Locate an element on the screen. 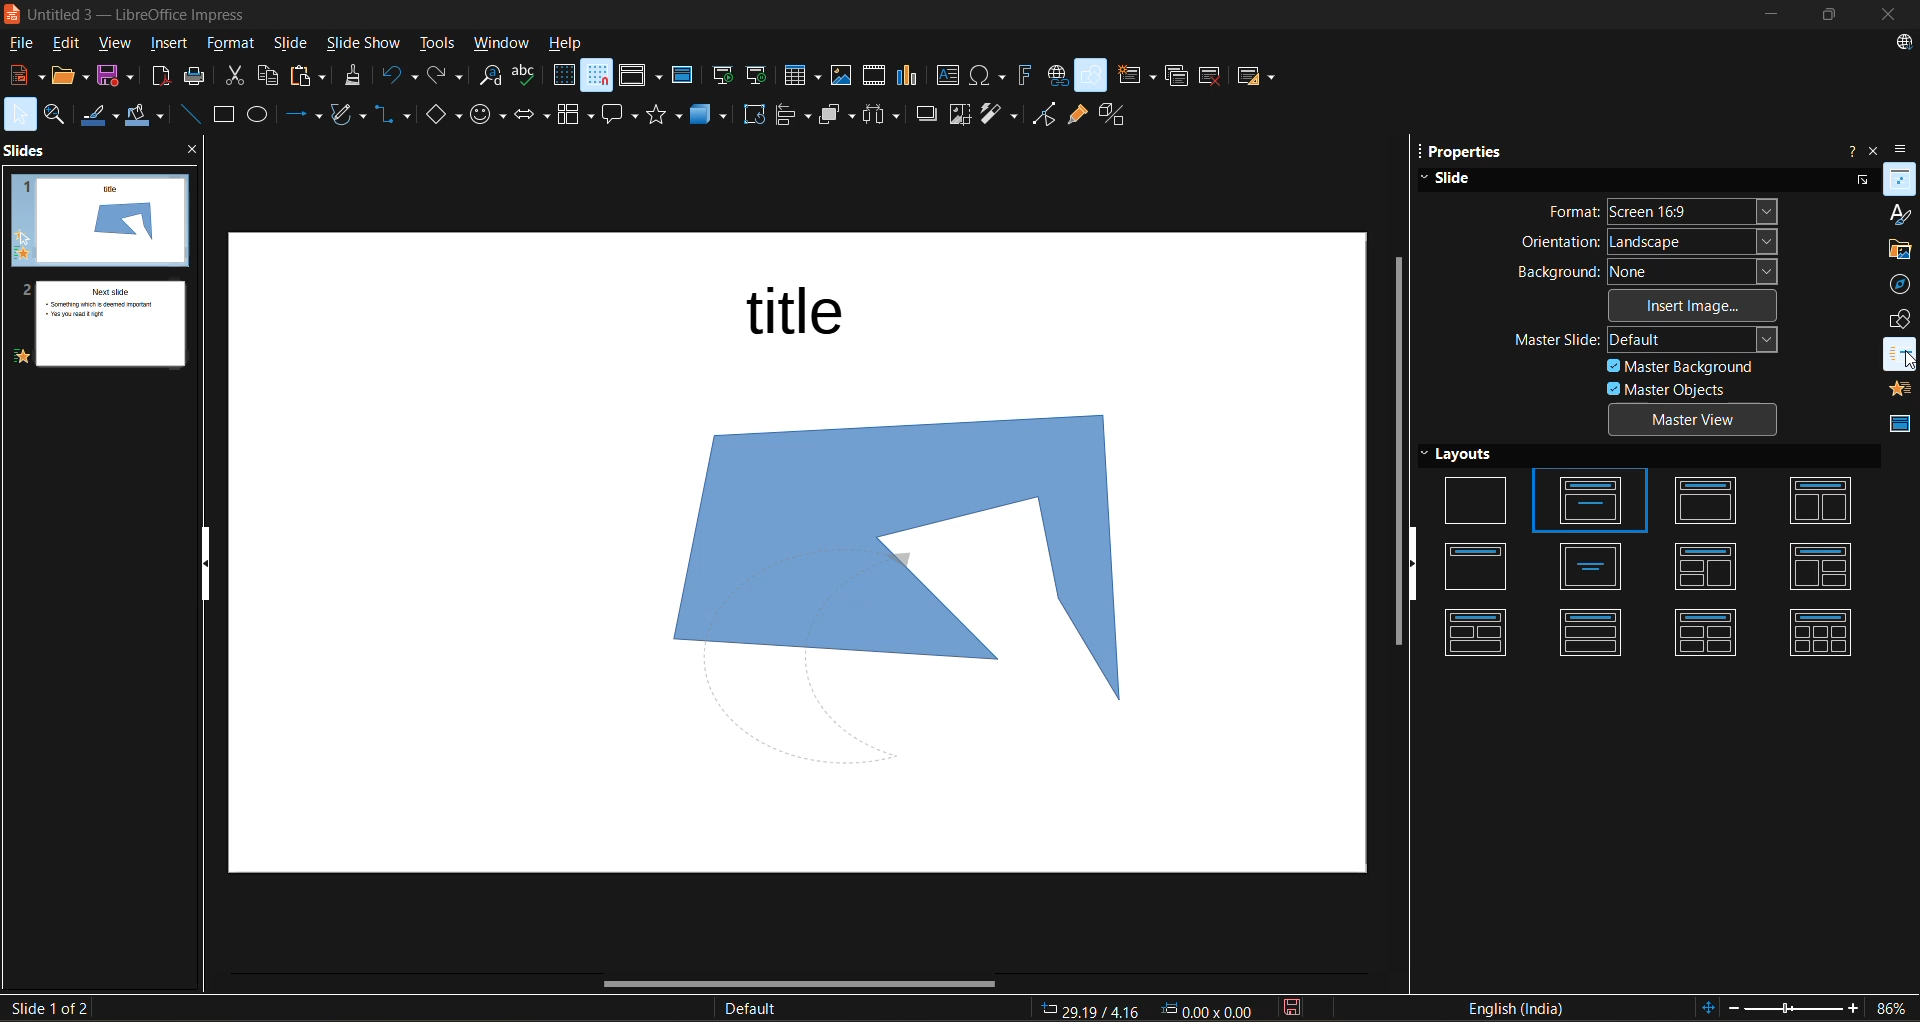 The image size is (1920, 1022). file name and app name is located at coordinates (143, 15).